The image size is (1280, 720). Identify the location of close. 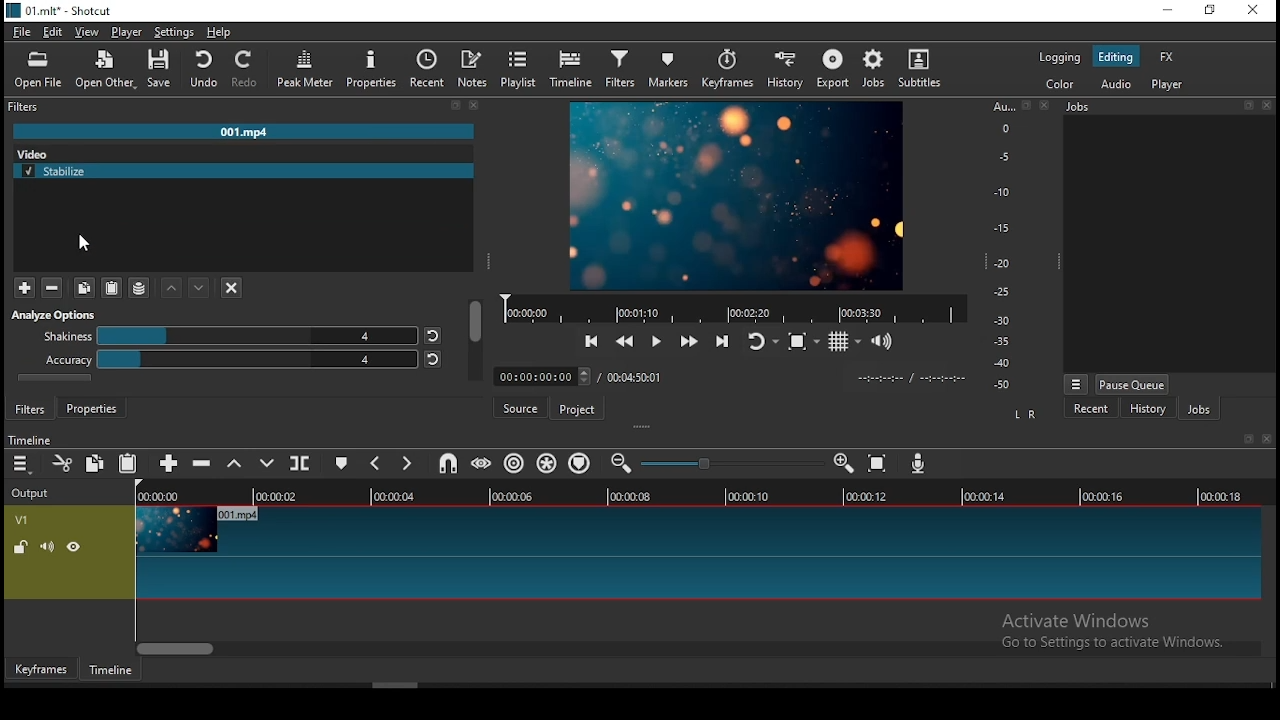
(1267, 105).